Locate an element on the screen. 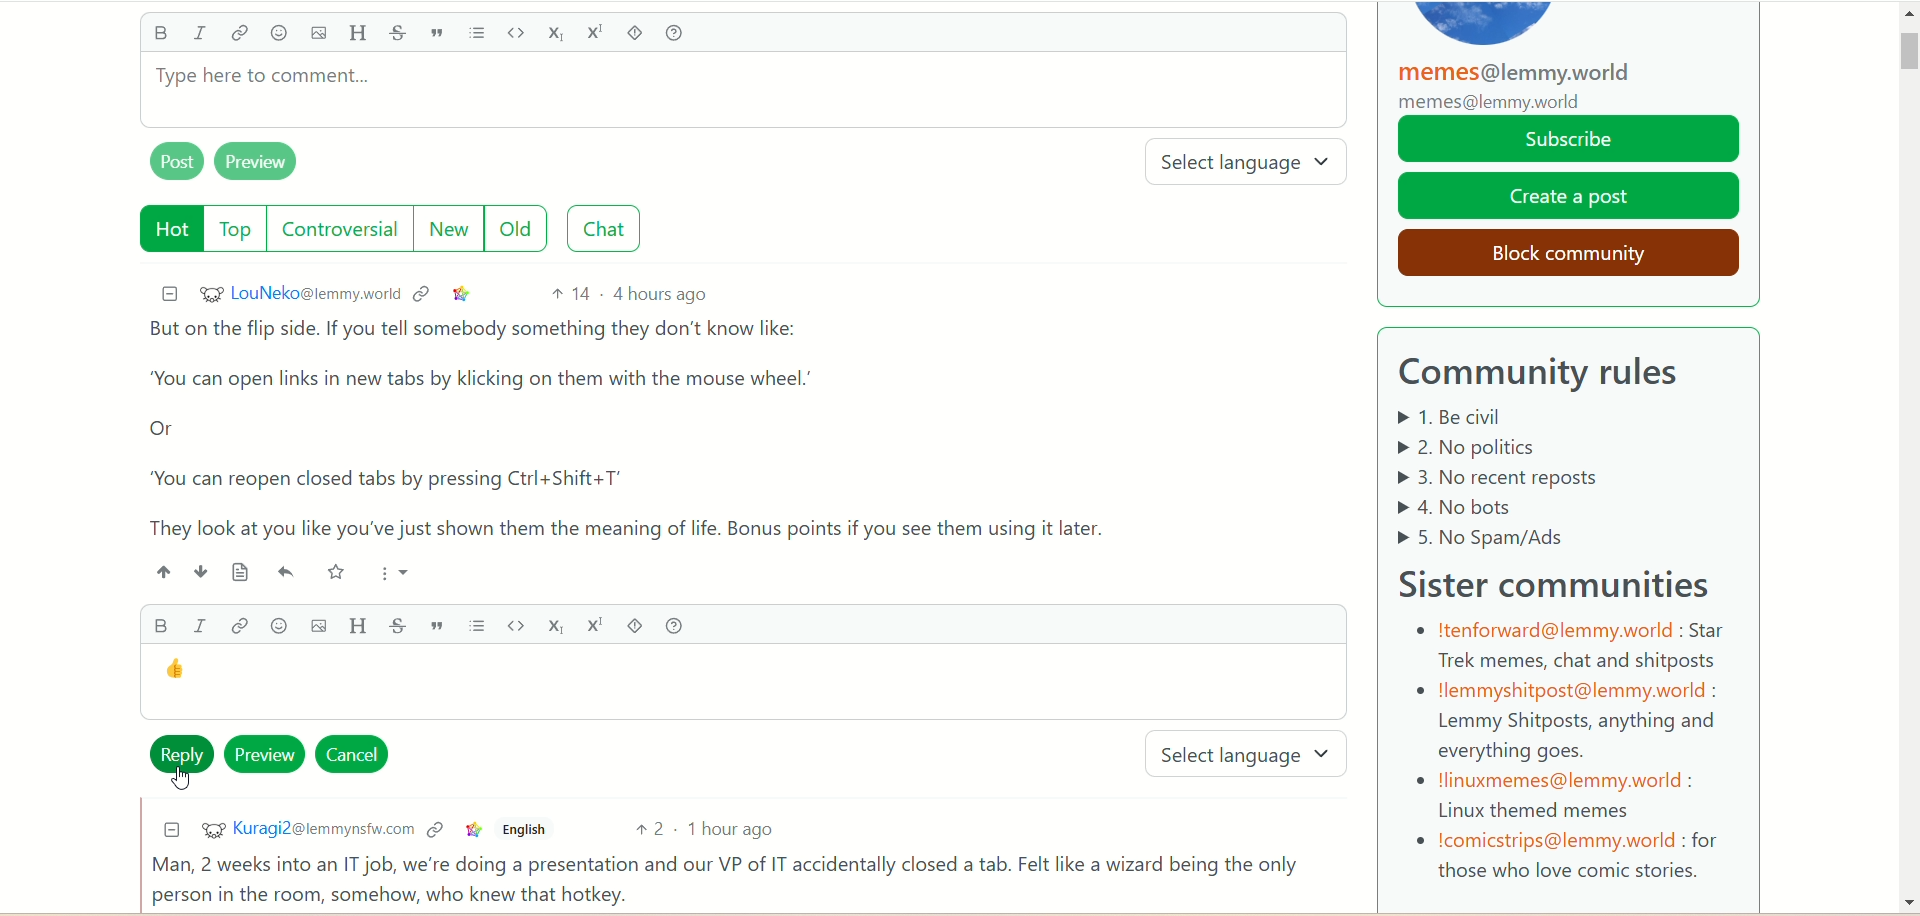  source is located at coordinates (232, 572).